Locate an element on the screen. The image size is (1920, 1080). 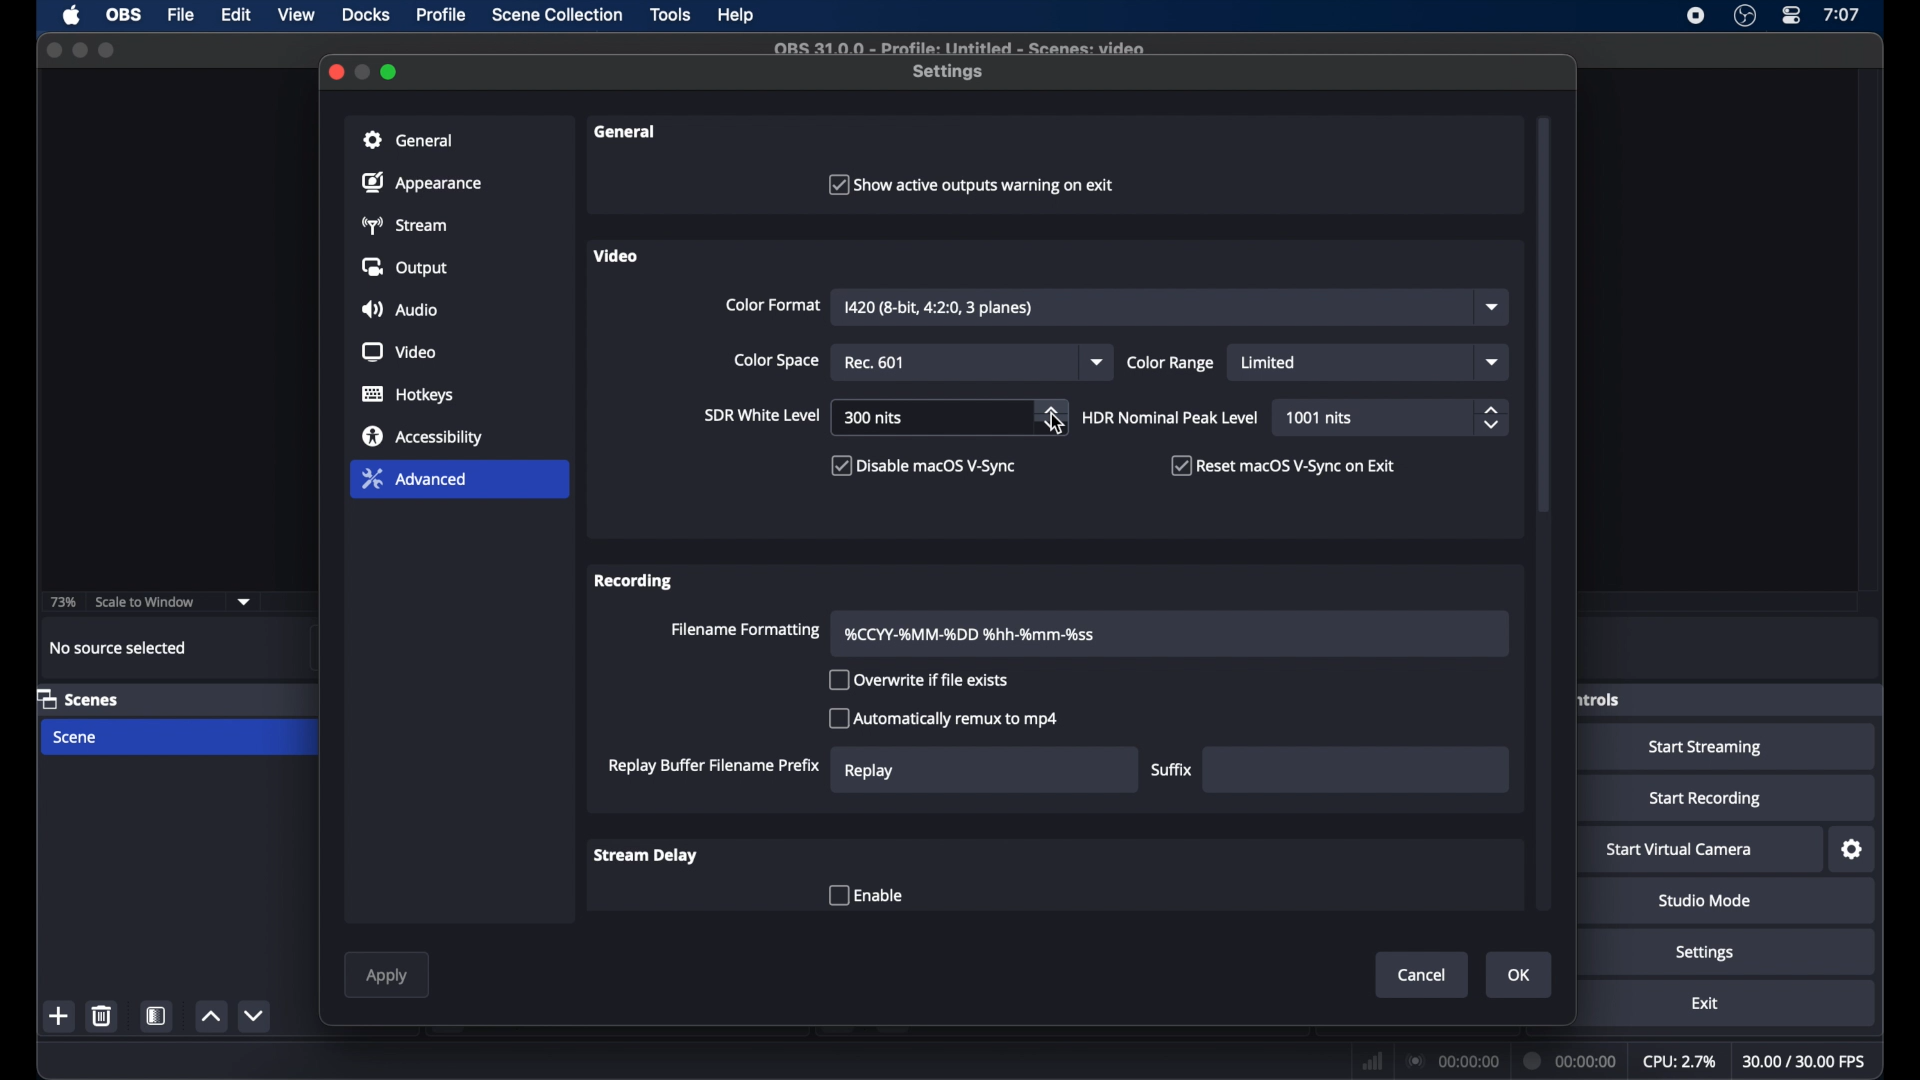
accessibility is located at coordinates (422, 436).